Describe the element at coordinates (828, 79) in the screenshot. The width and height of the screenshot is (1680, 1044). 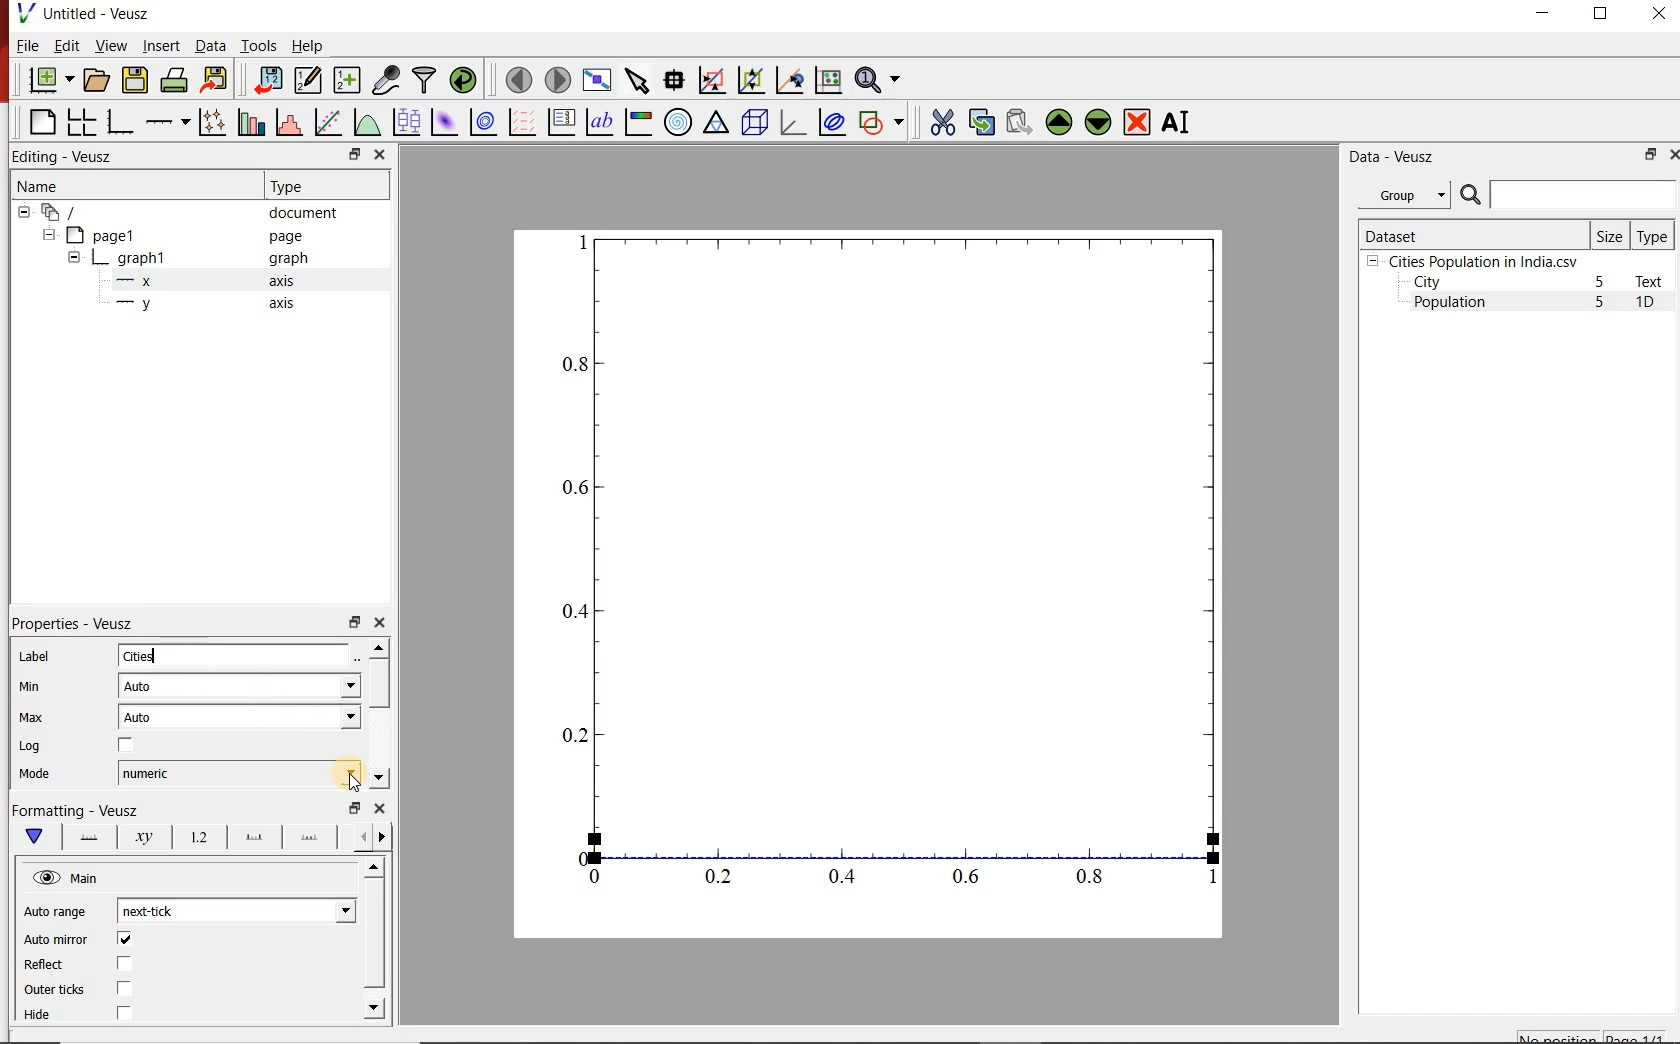
I see `click to reset graph axes` at that location.